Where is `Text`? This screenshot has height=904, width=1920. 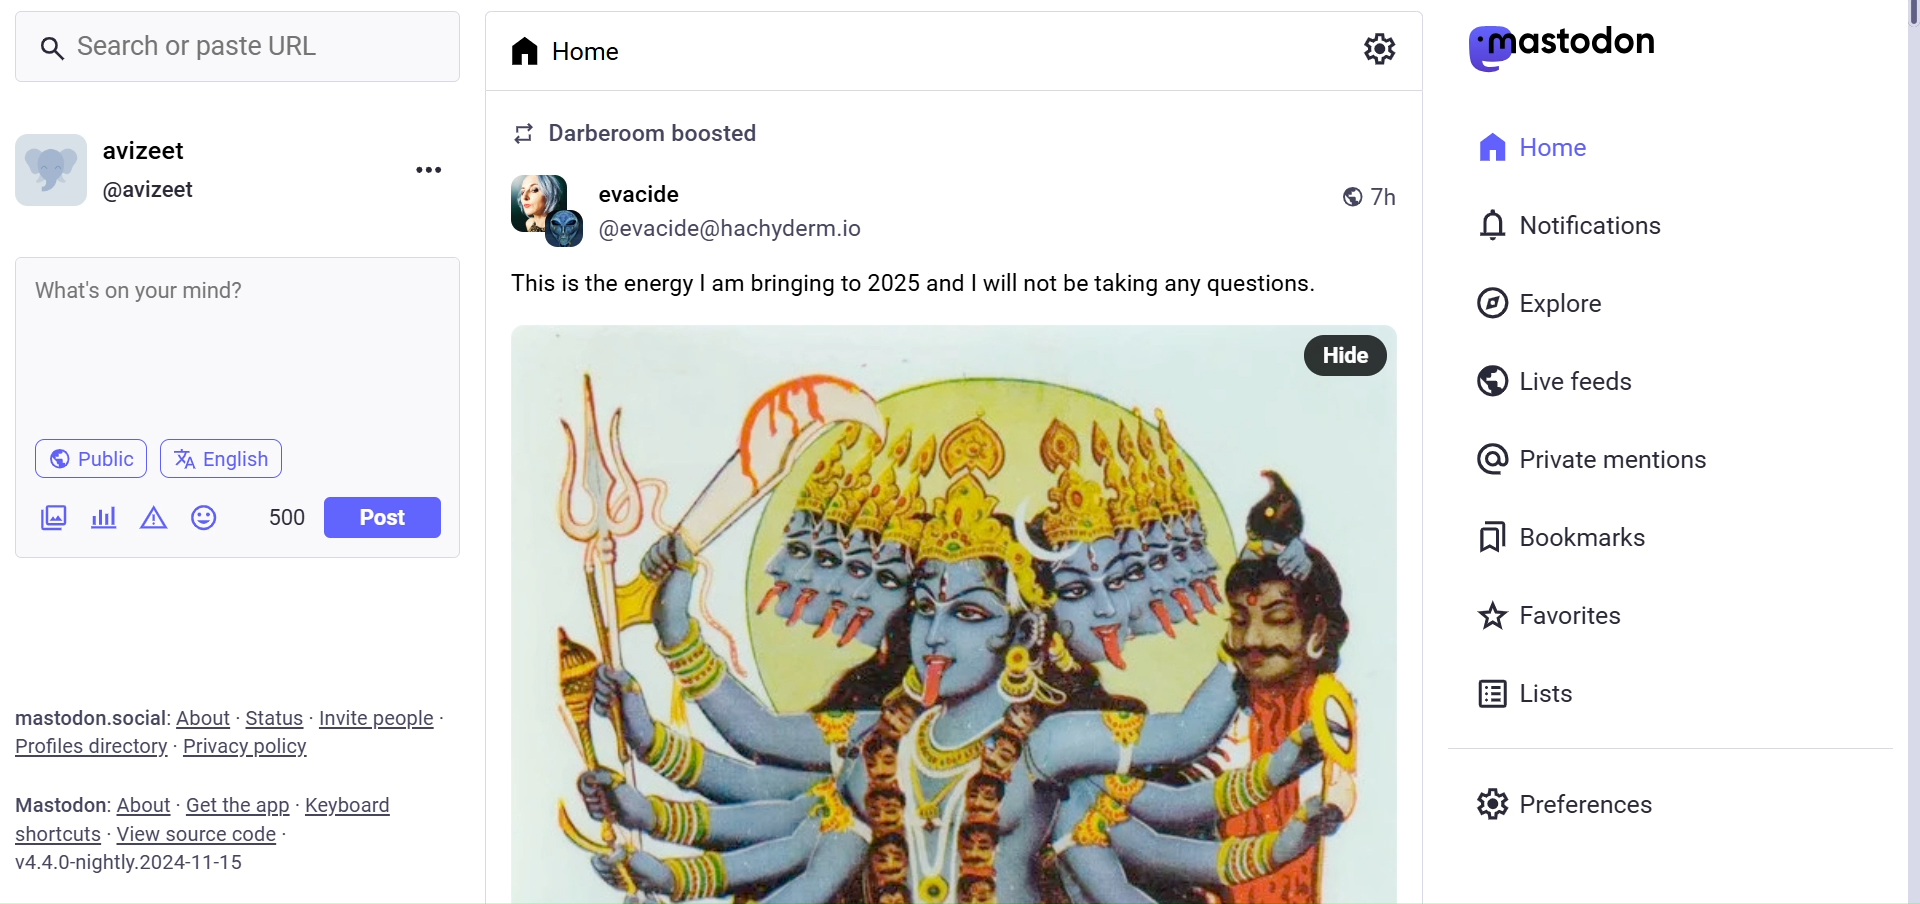 Text is located at coordinates (64, 806).